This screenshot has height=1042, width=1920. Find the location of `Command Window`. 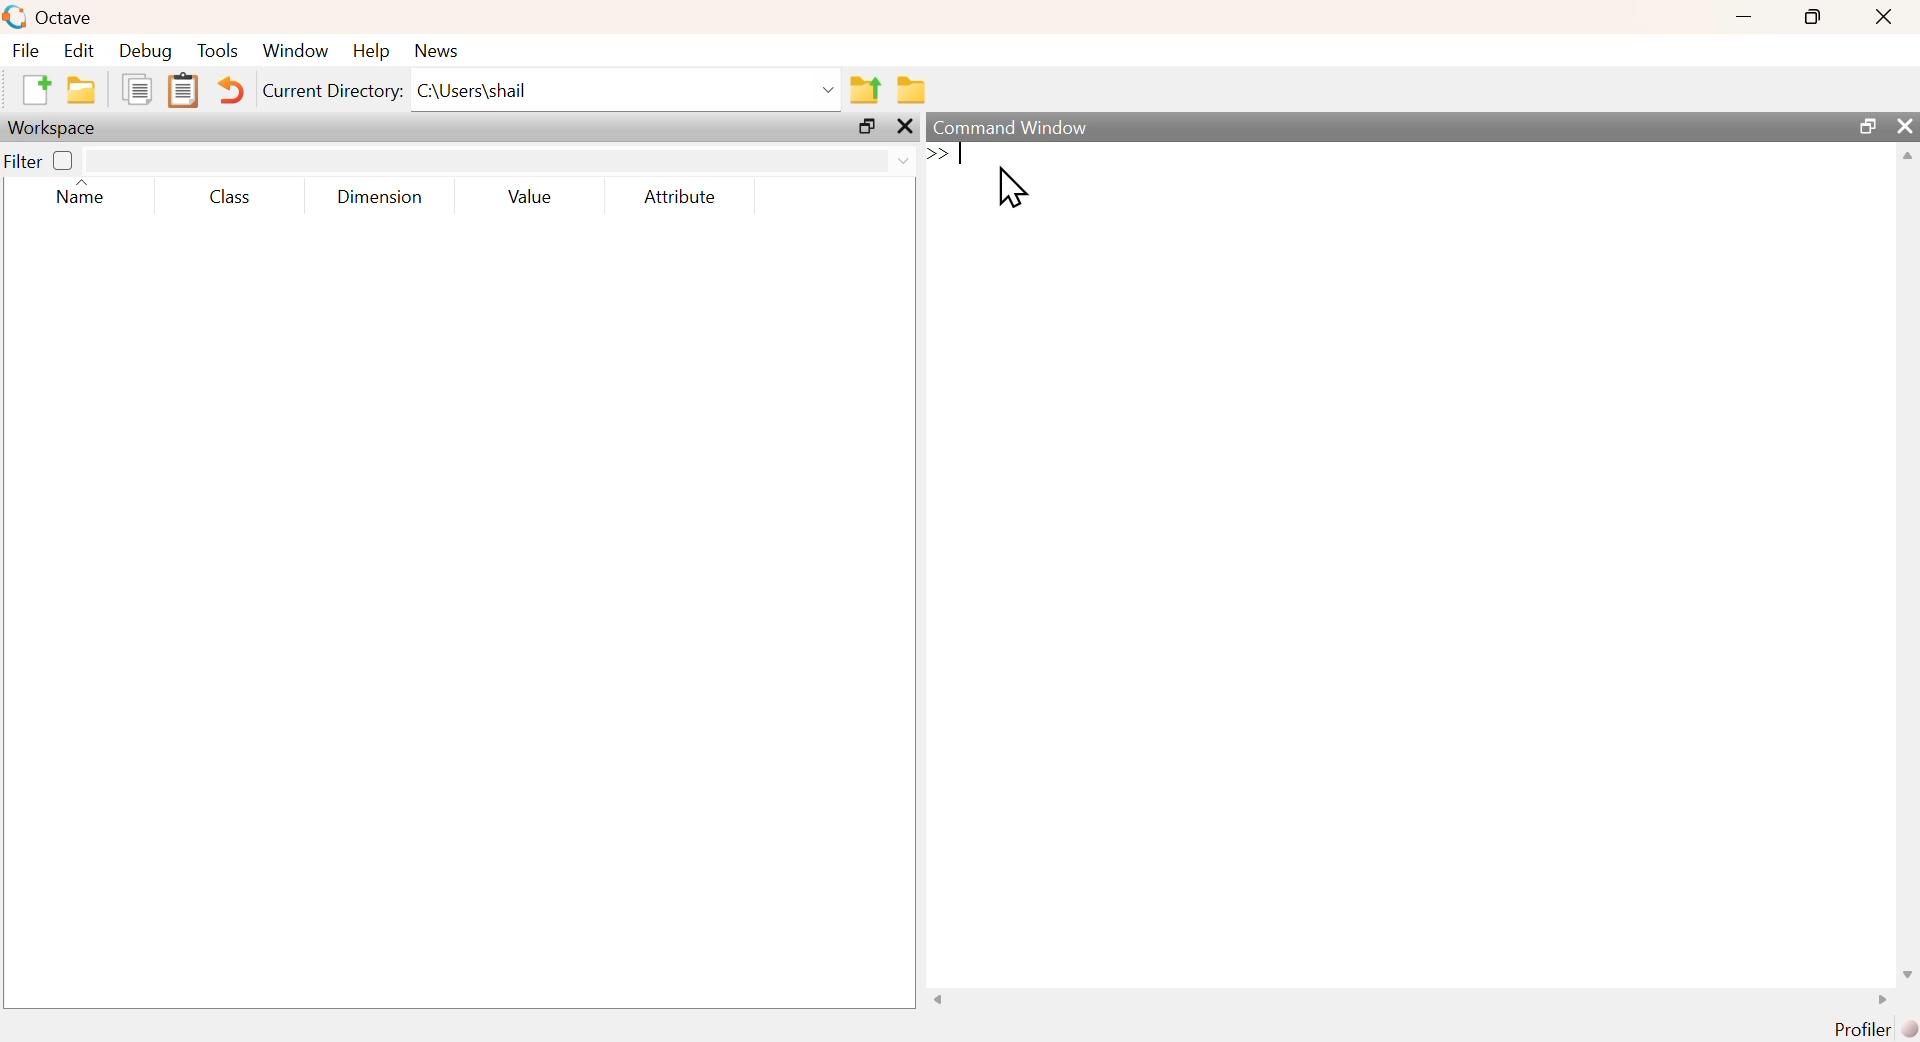

Command Window is located at coordinates (1010, 129).